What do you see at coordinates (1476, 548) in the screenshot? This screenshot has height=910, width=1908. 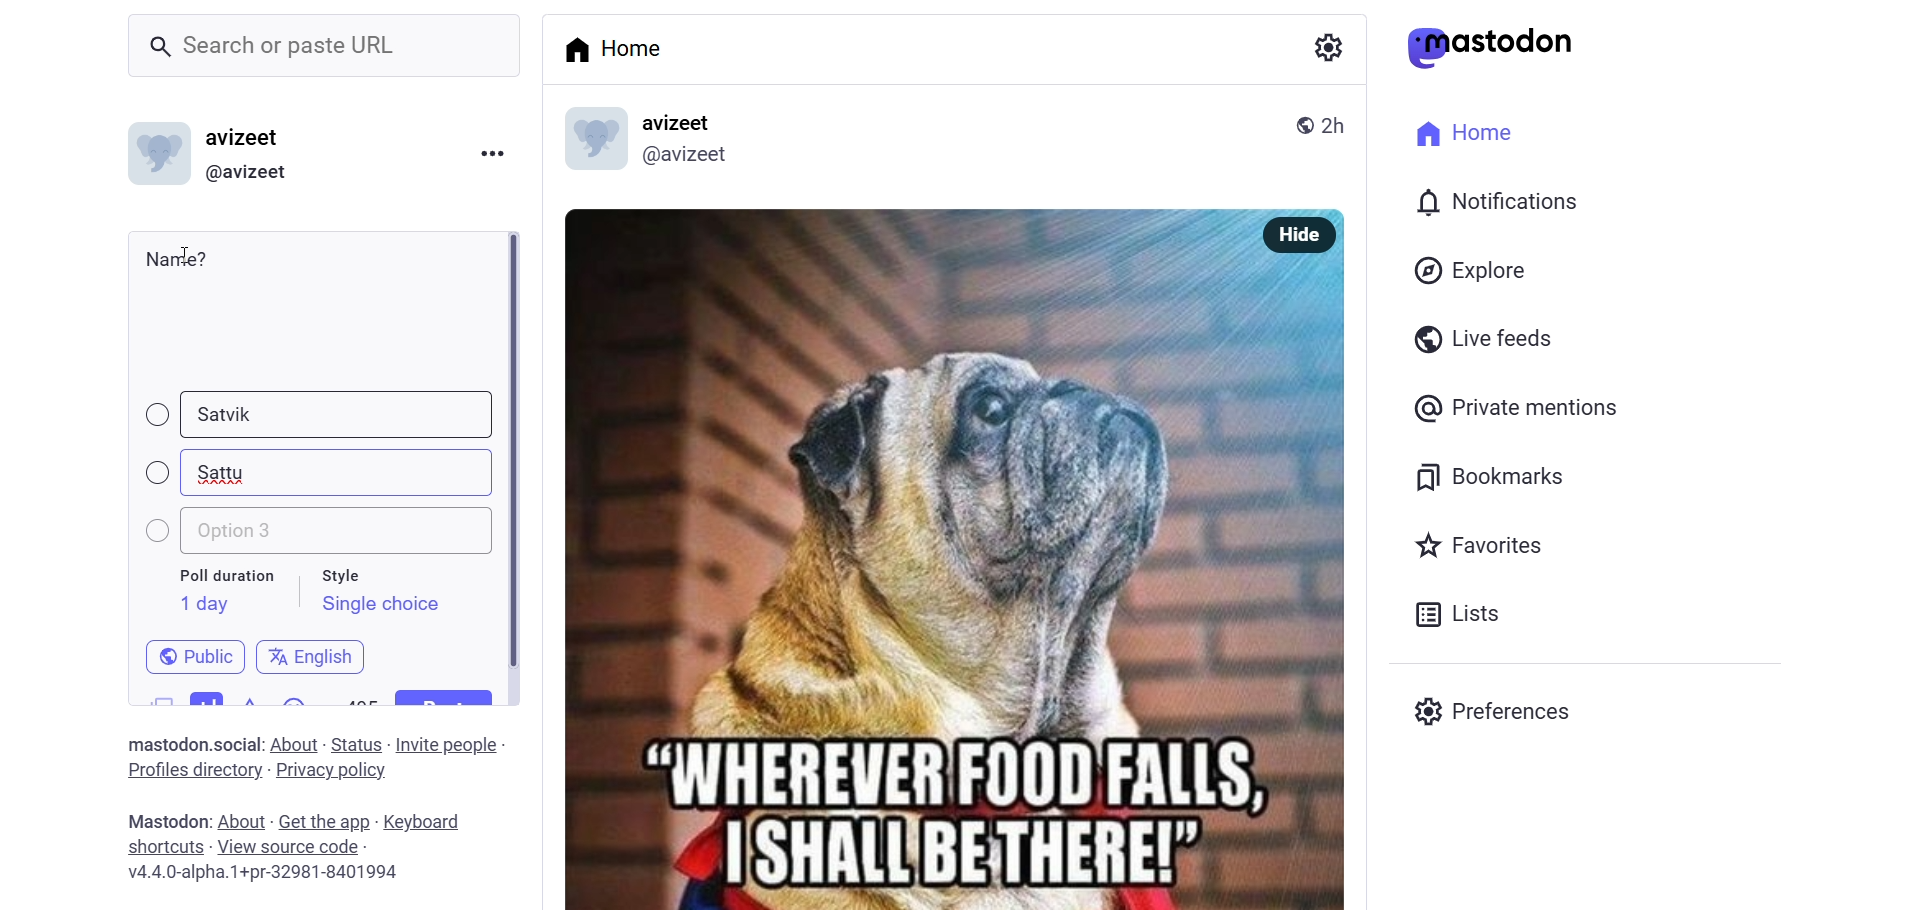 I see `favorite` at bounding box center [1476, 548].